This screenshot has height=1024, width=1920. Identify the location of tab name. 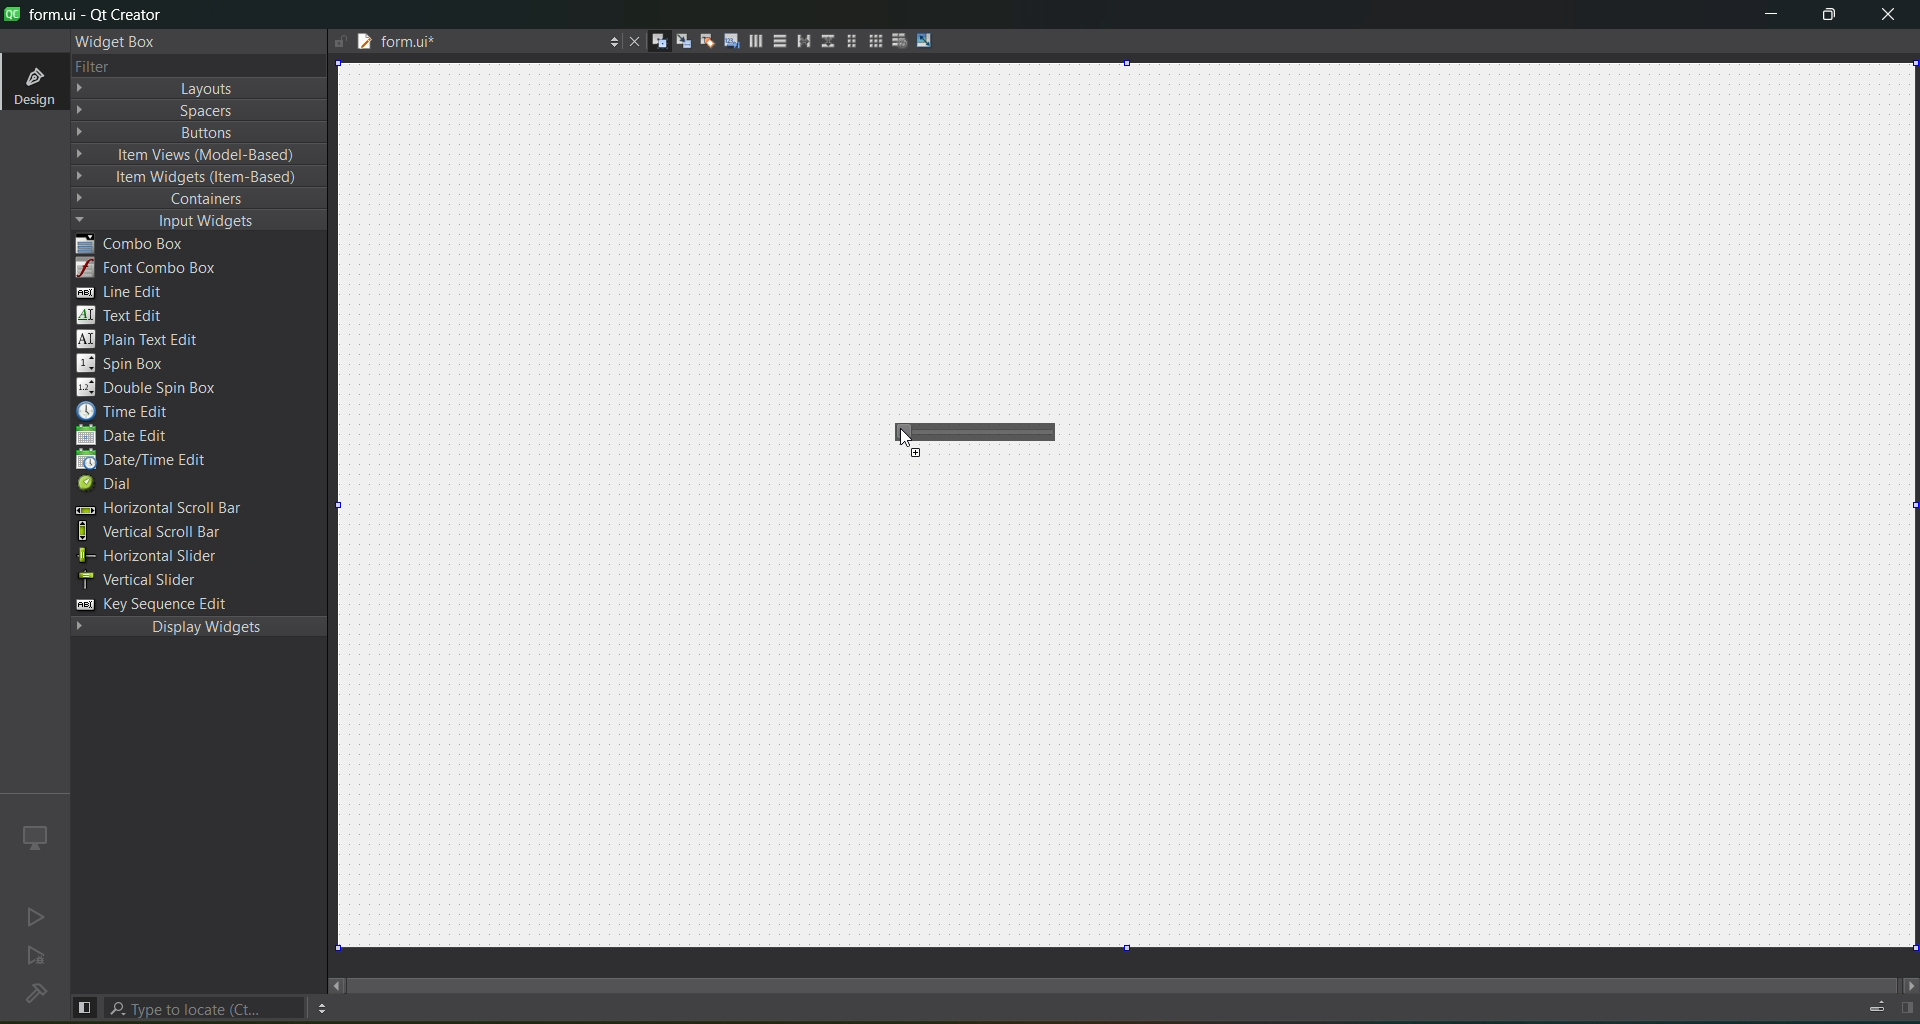
(431, 43).